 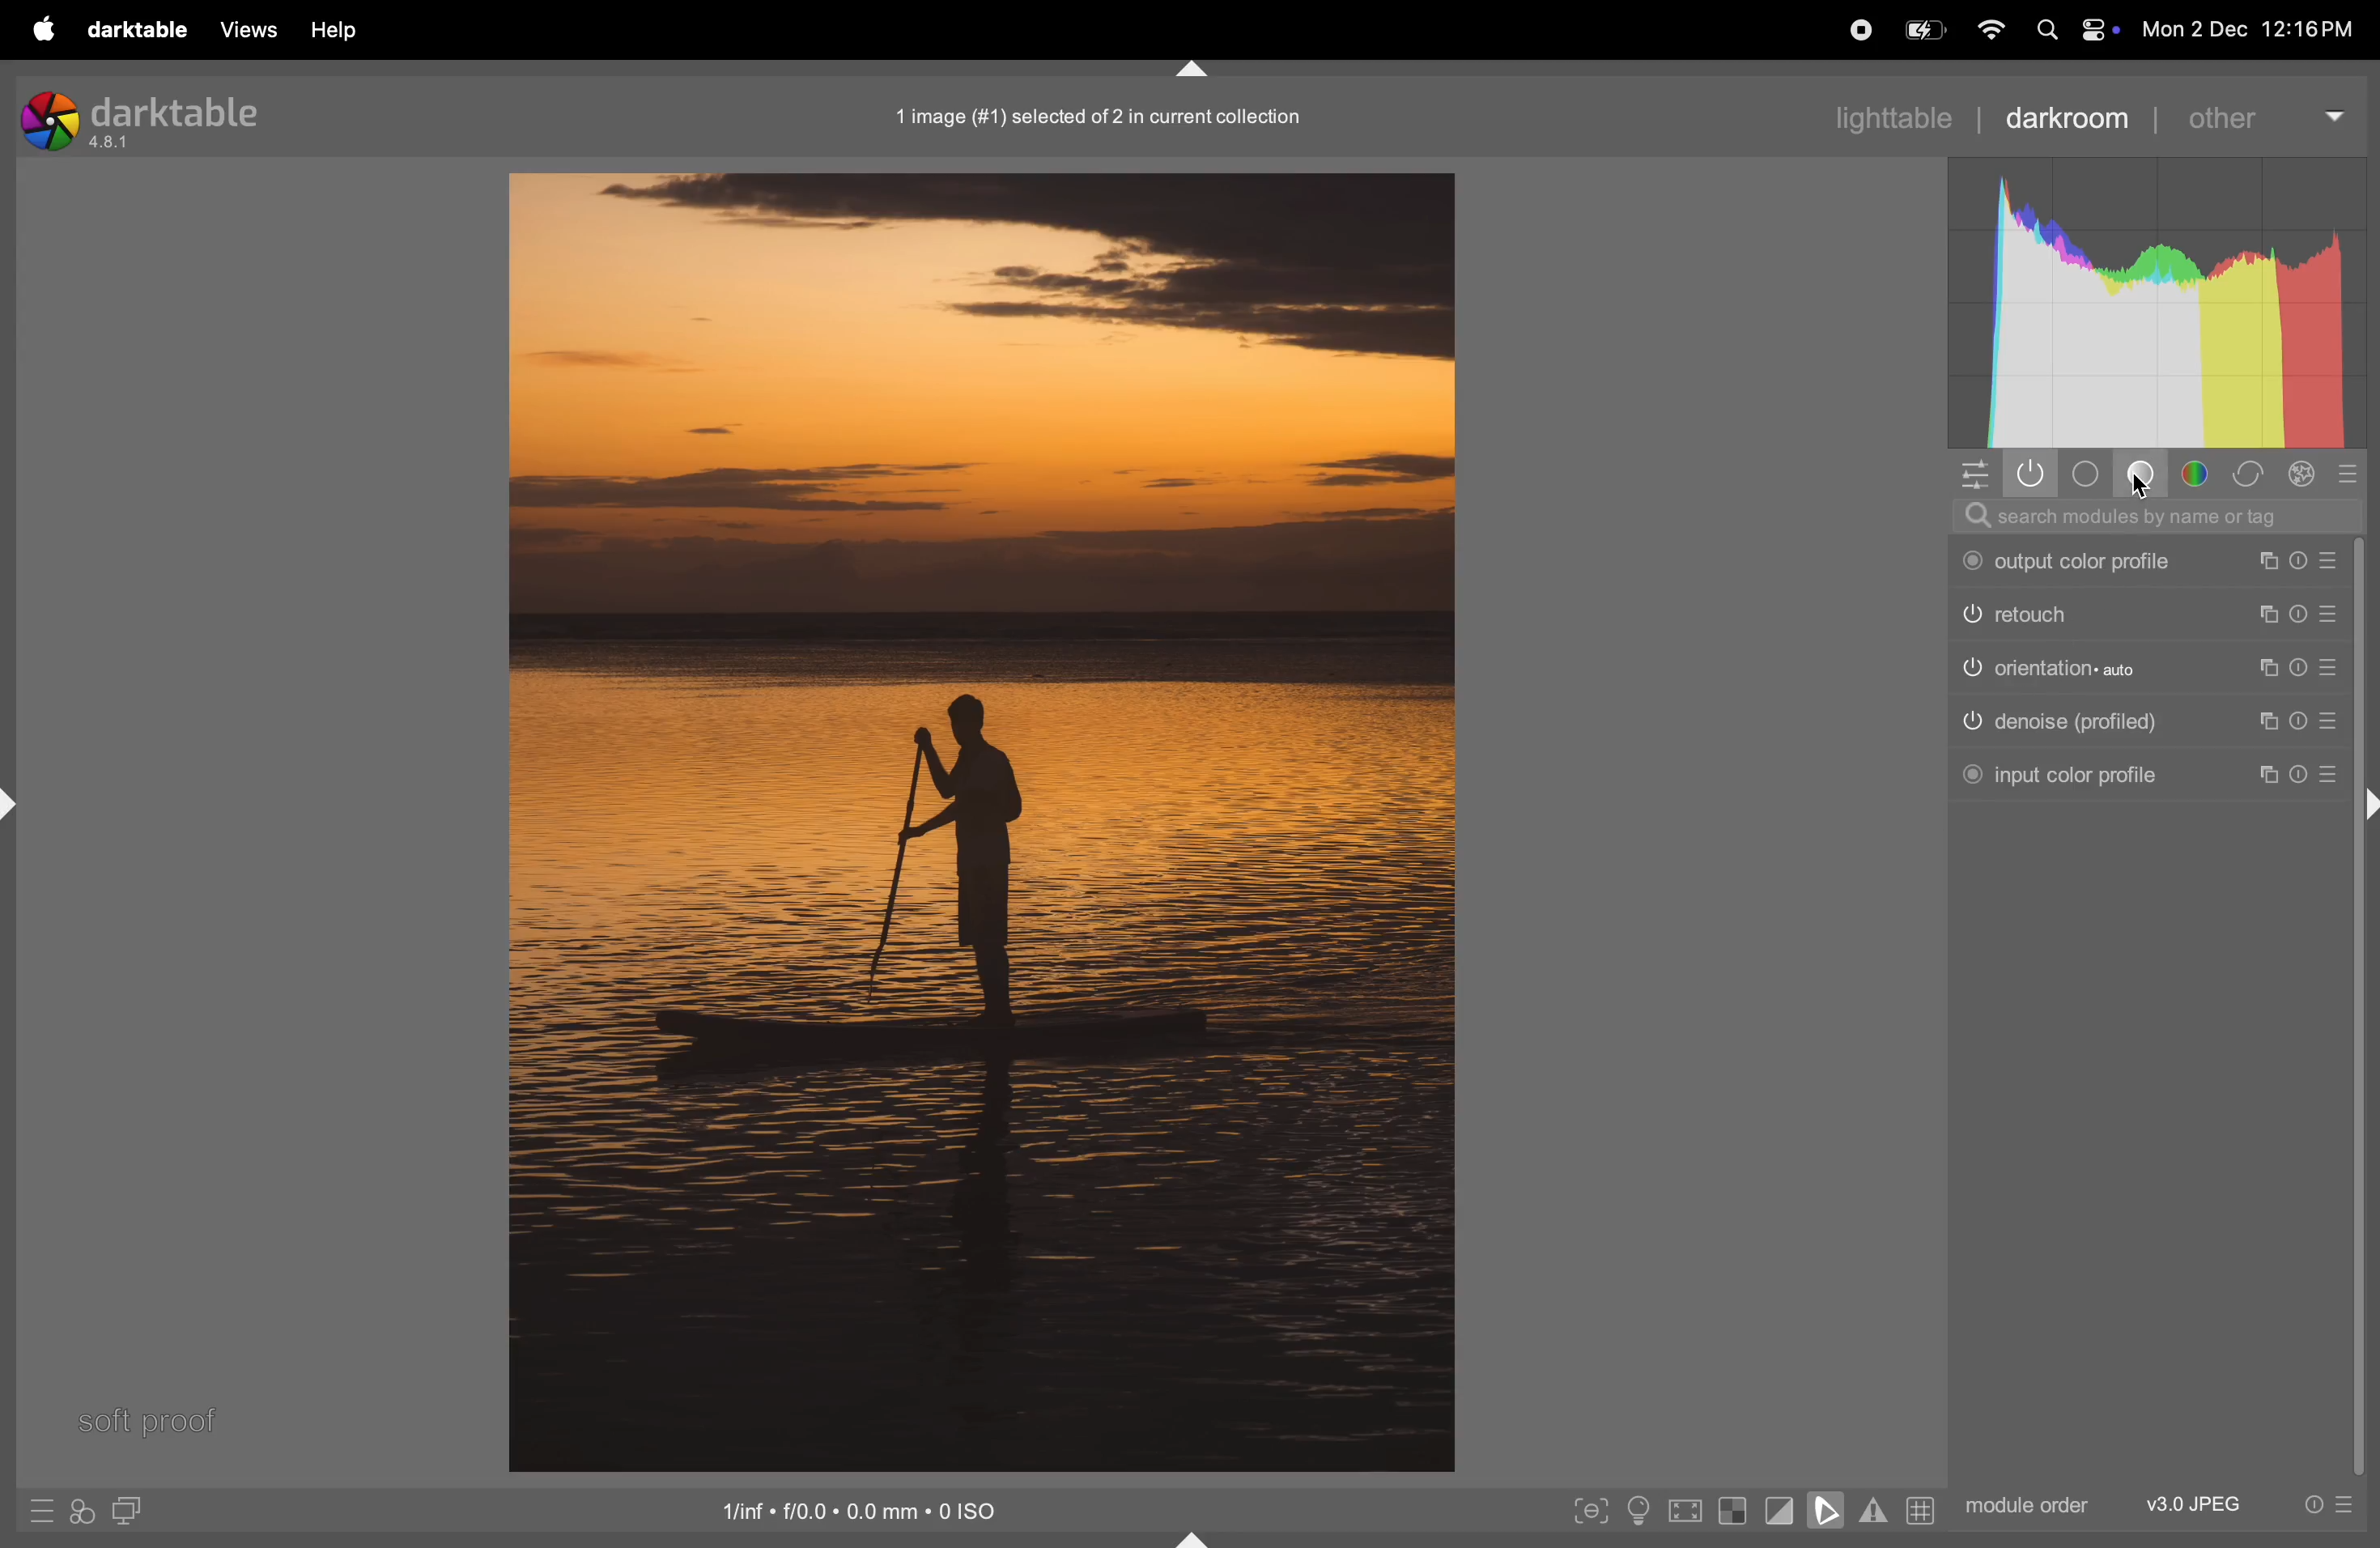 I want to click on batttery, so click(x=1924, y=32).